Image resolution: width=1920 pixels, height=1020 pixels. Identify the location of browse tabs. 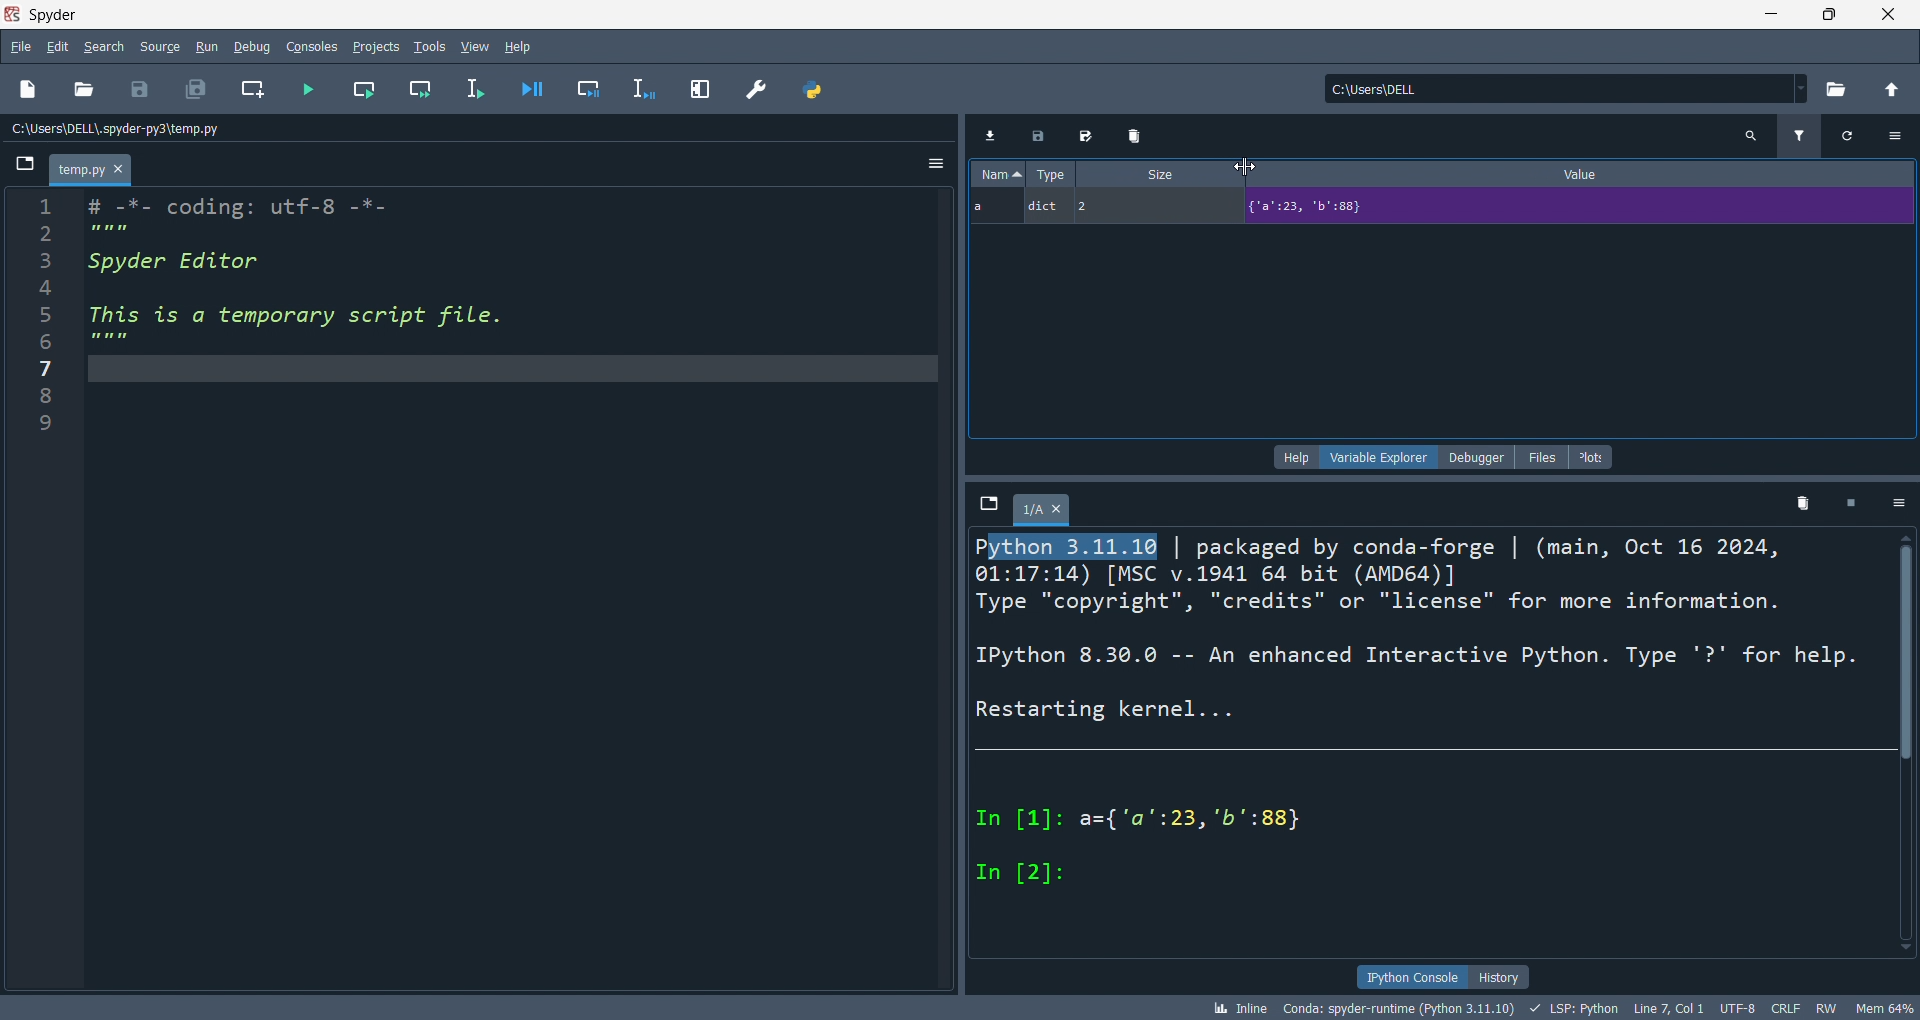
(984, 503).